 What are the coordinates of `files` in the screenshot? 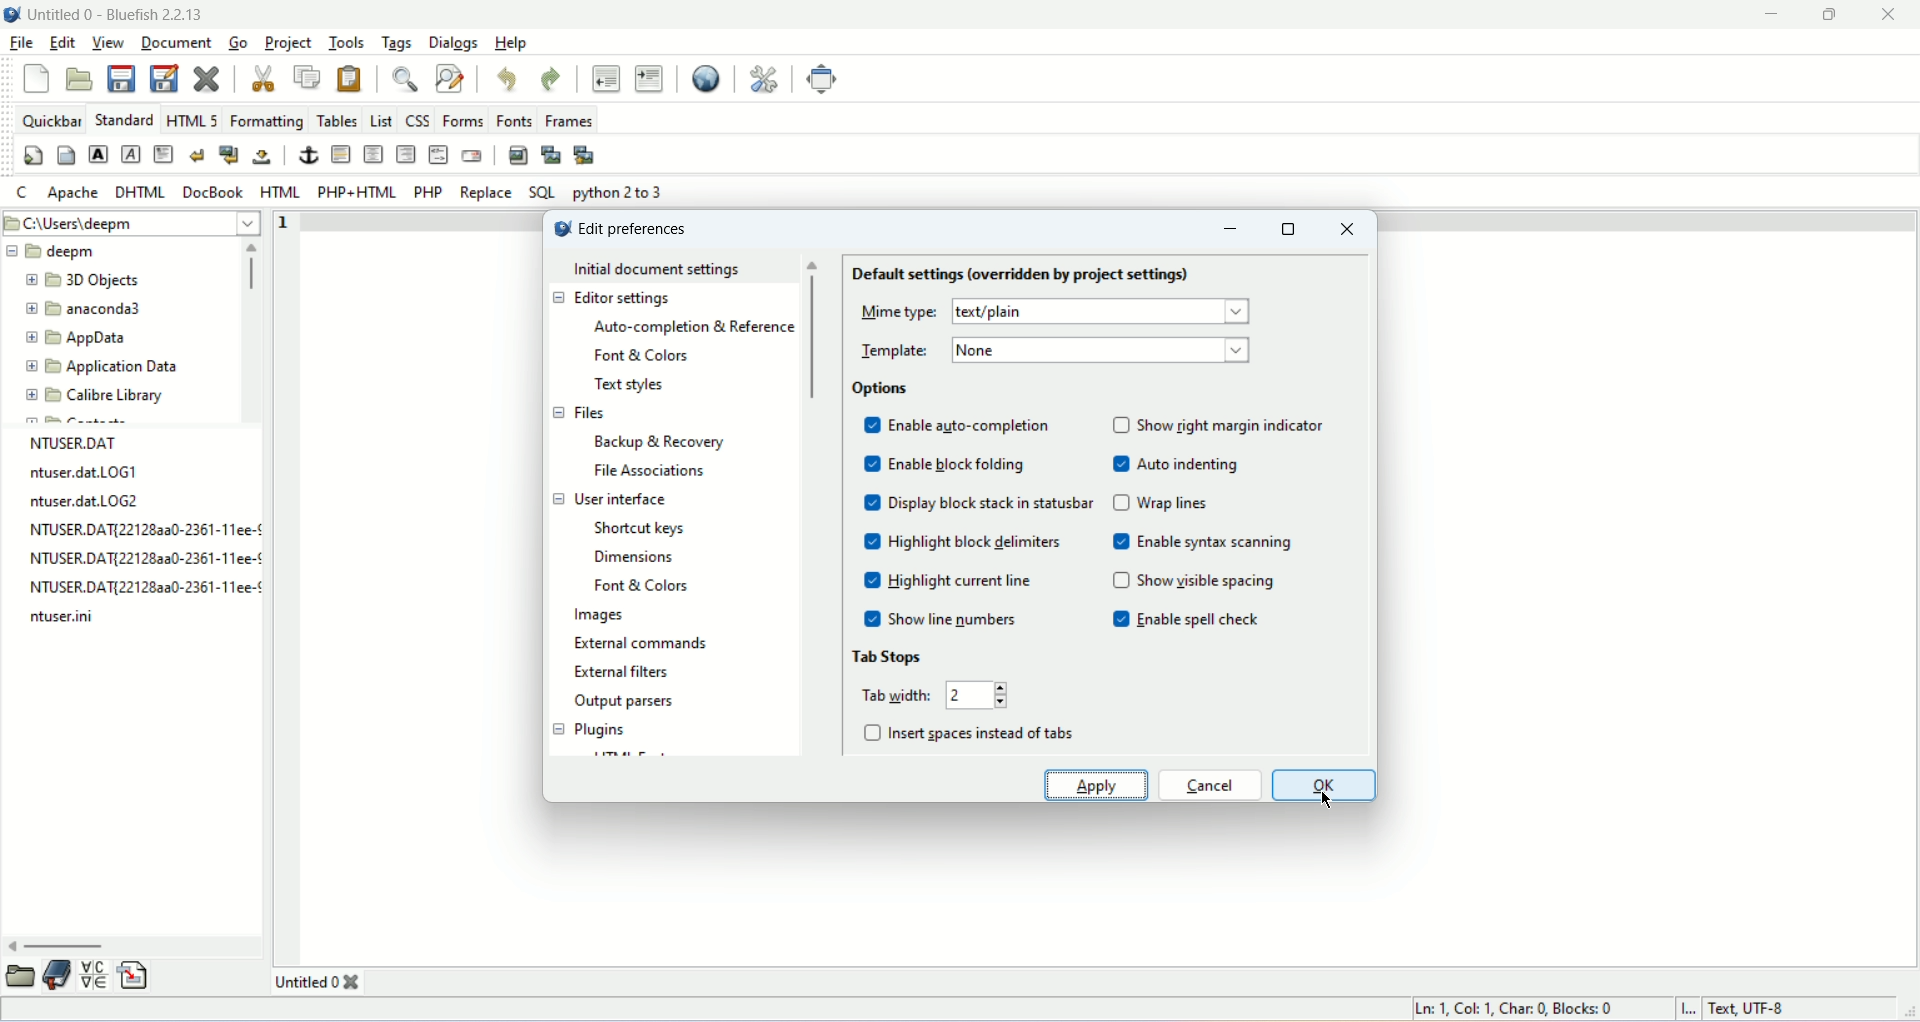 It's located at (577, 413).